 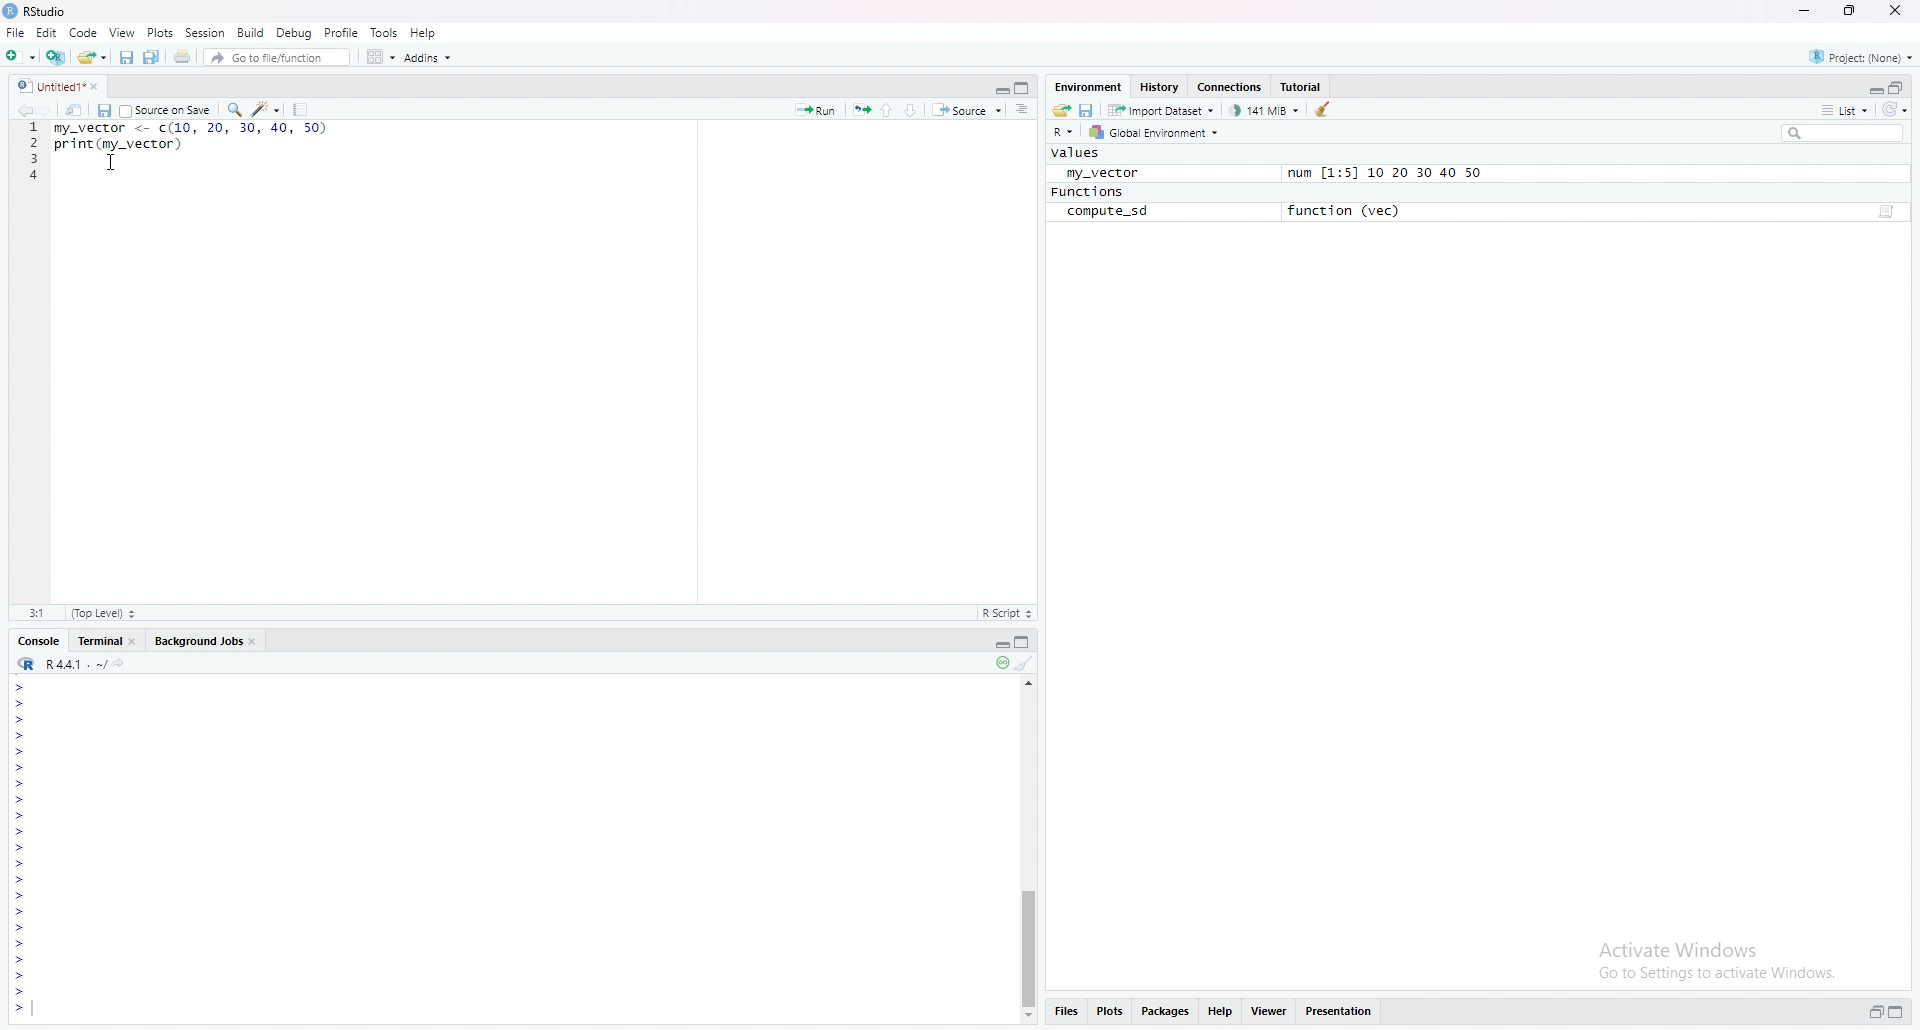 I want to click on Files, so click(x=1066, y=1010).